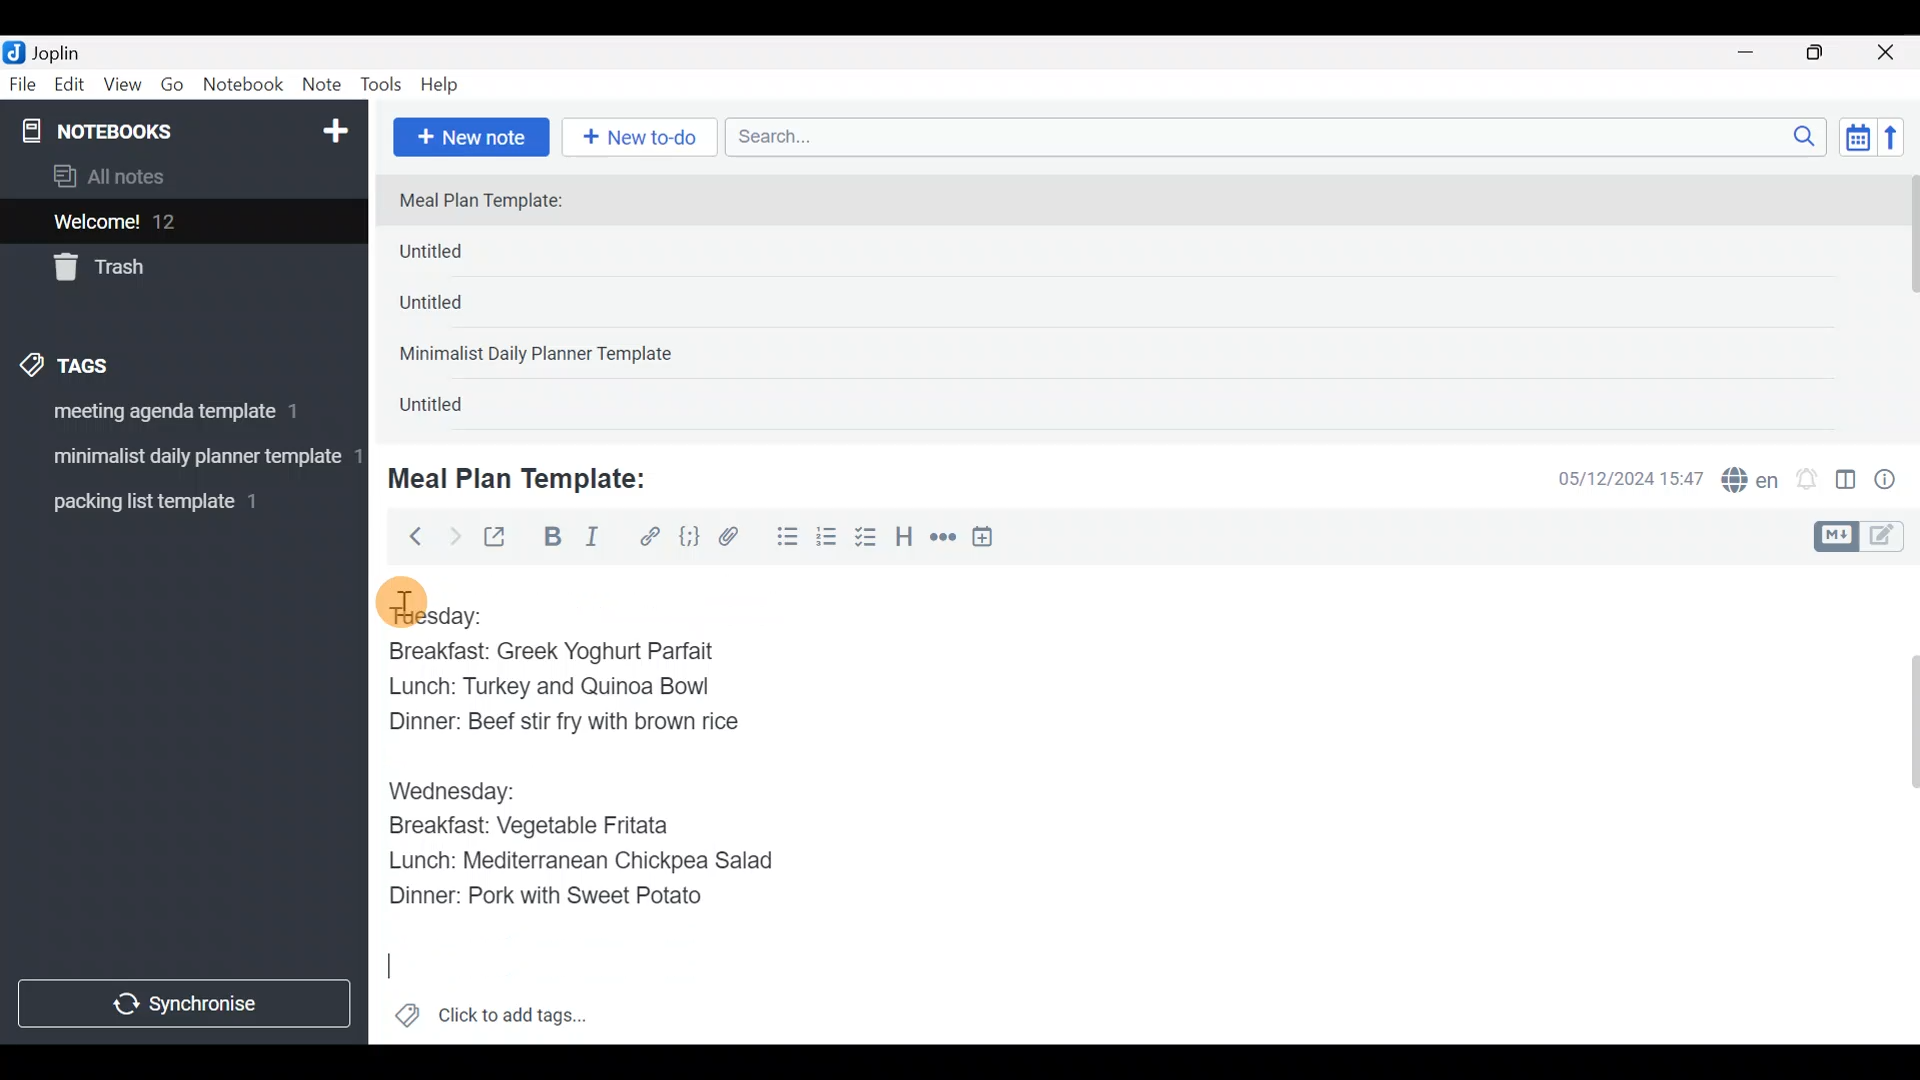 Image resolution: width=1920 pixels, height=1080 pixels. Describe the element at coordinates (563, 897) in the screenshot. I see `Dinner: Pork with Sweet Potato` at that location.